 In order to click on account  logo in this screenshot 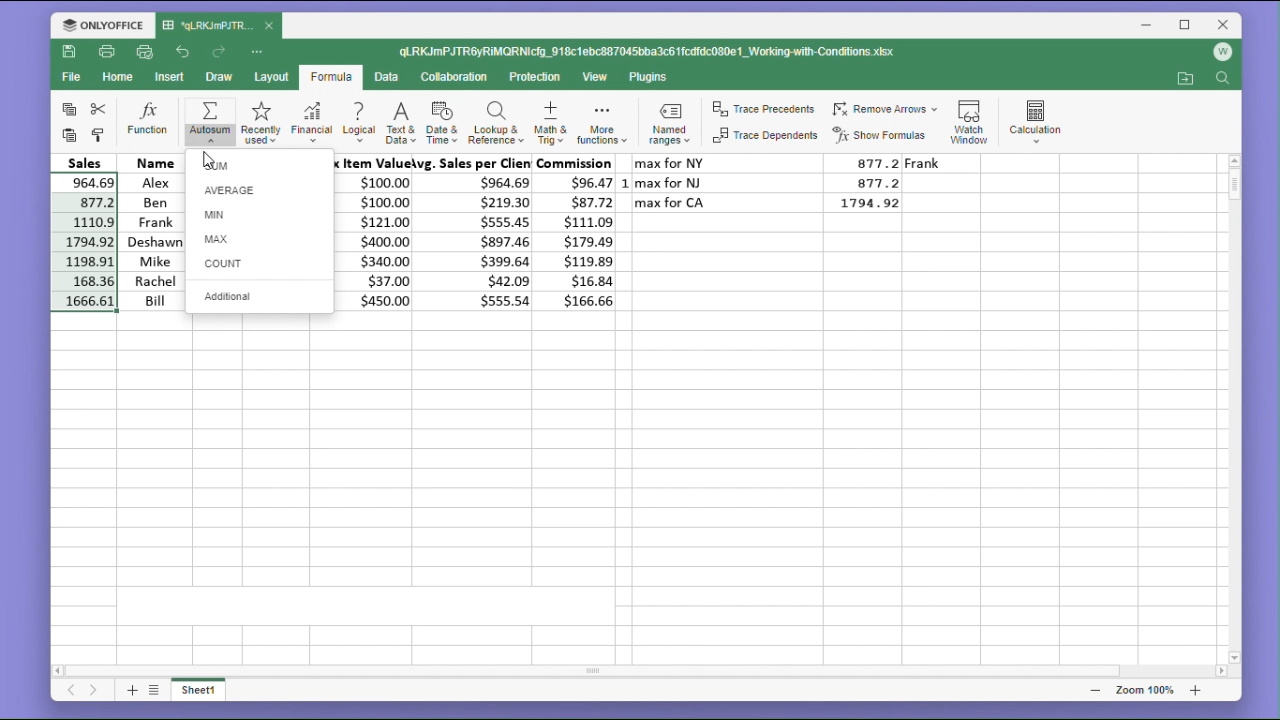, I will do `click(1226, 52)`.